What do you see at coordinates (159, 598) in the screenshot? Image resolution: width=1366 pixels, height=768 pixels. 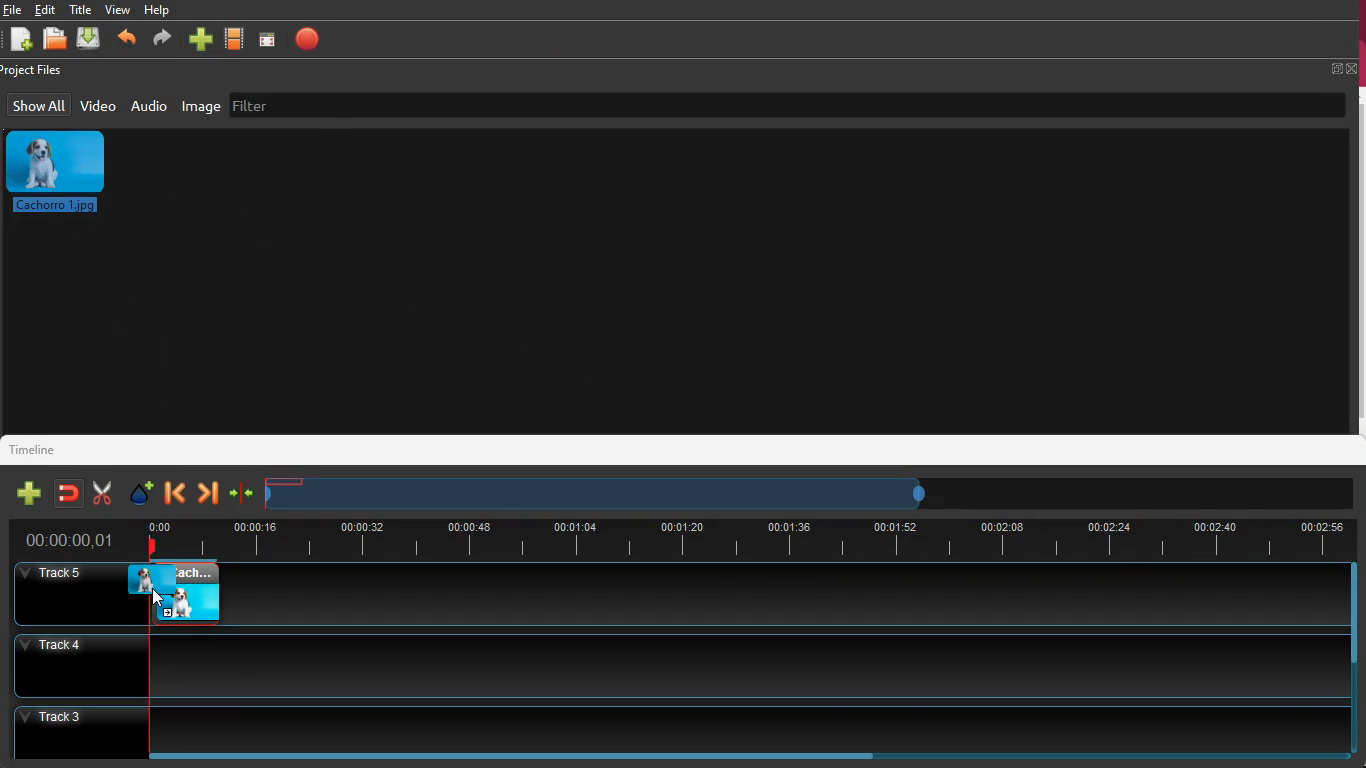 I see `cursor - mouse up` at bounding box center [159, 598].